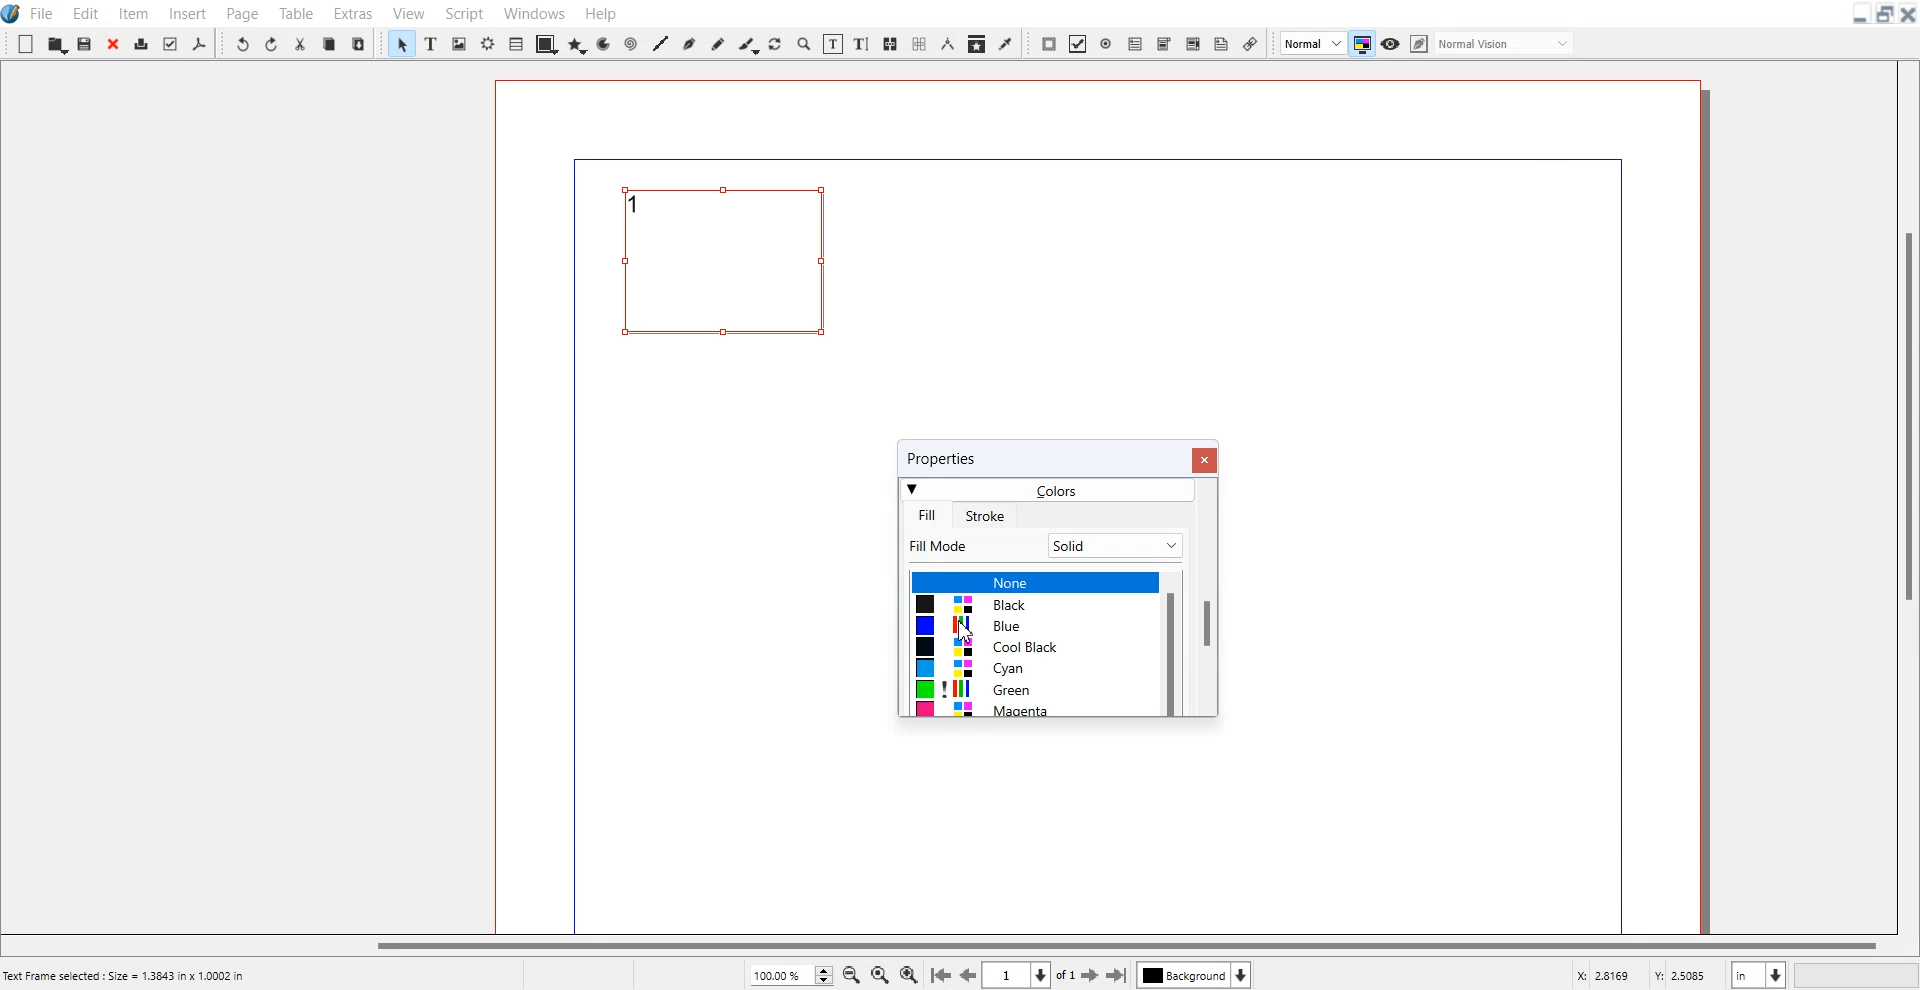  Describe the element at coordinates (1861, 14) in the screenshot. I see `Minimize` at that location.